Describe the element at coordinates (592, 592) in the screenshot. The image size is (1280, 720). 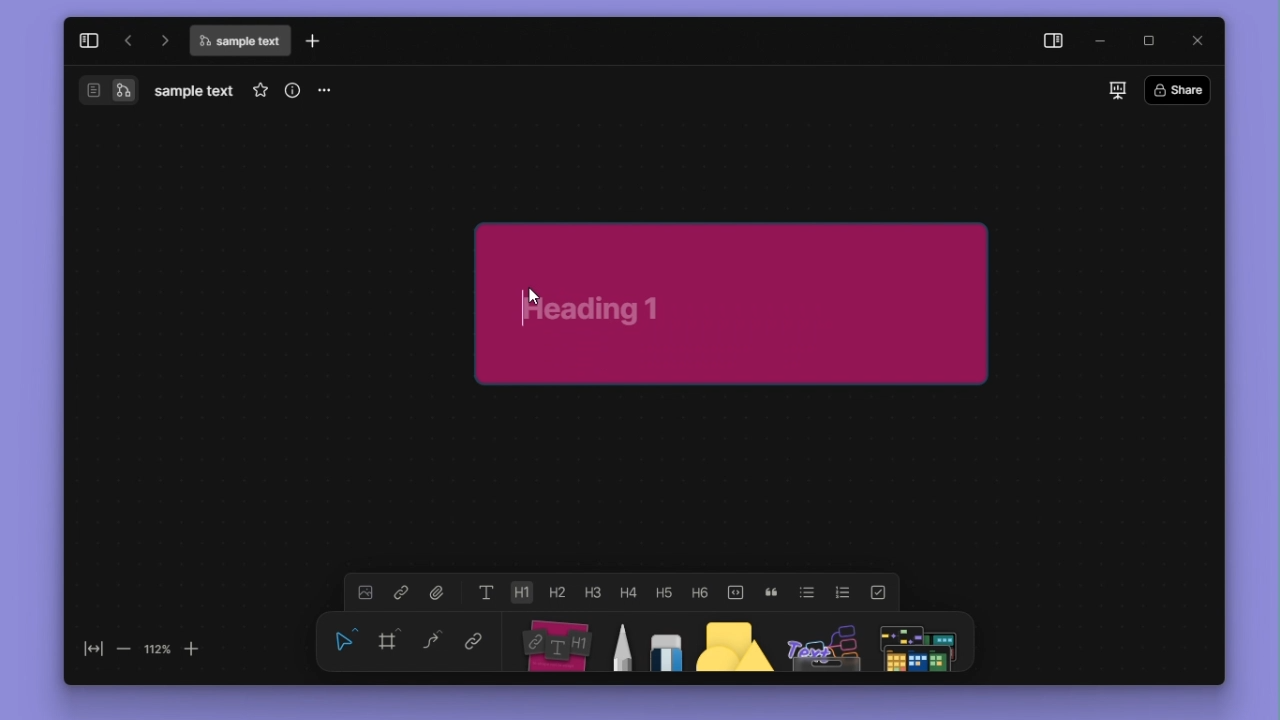
I see `Heading 3` at that location.